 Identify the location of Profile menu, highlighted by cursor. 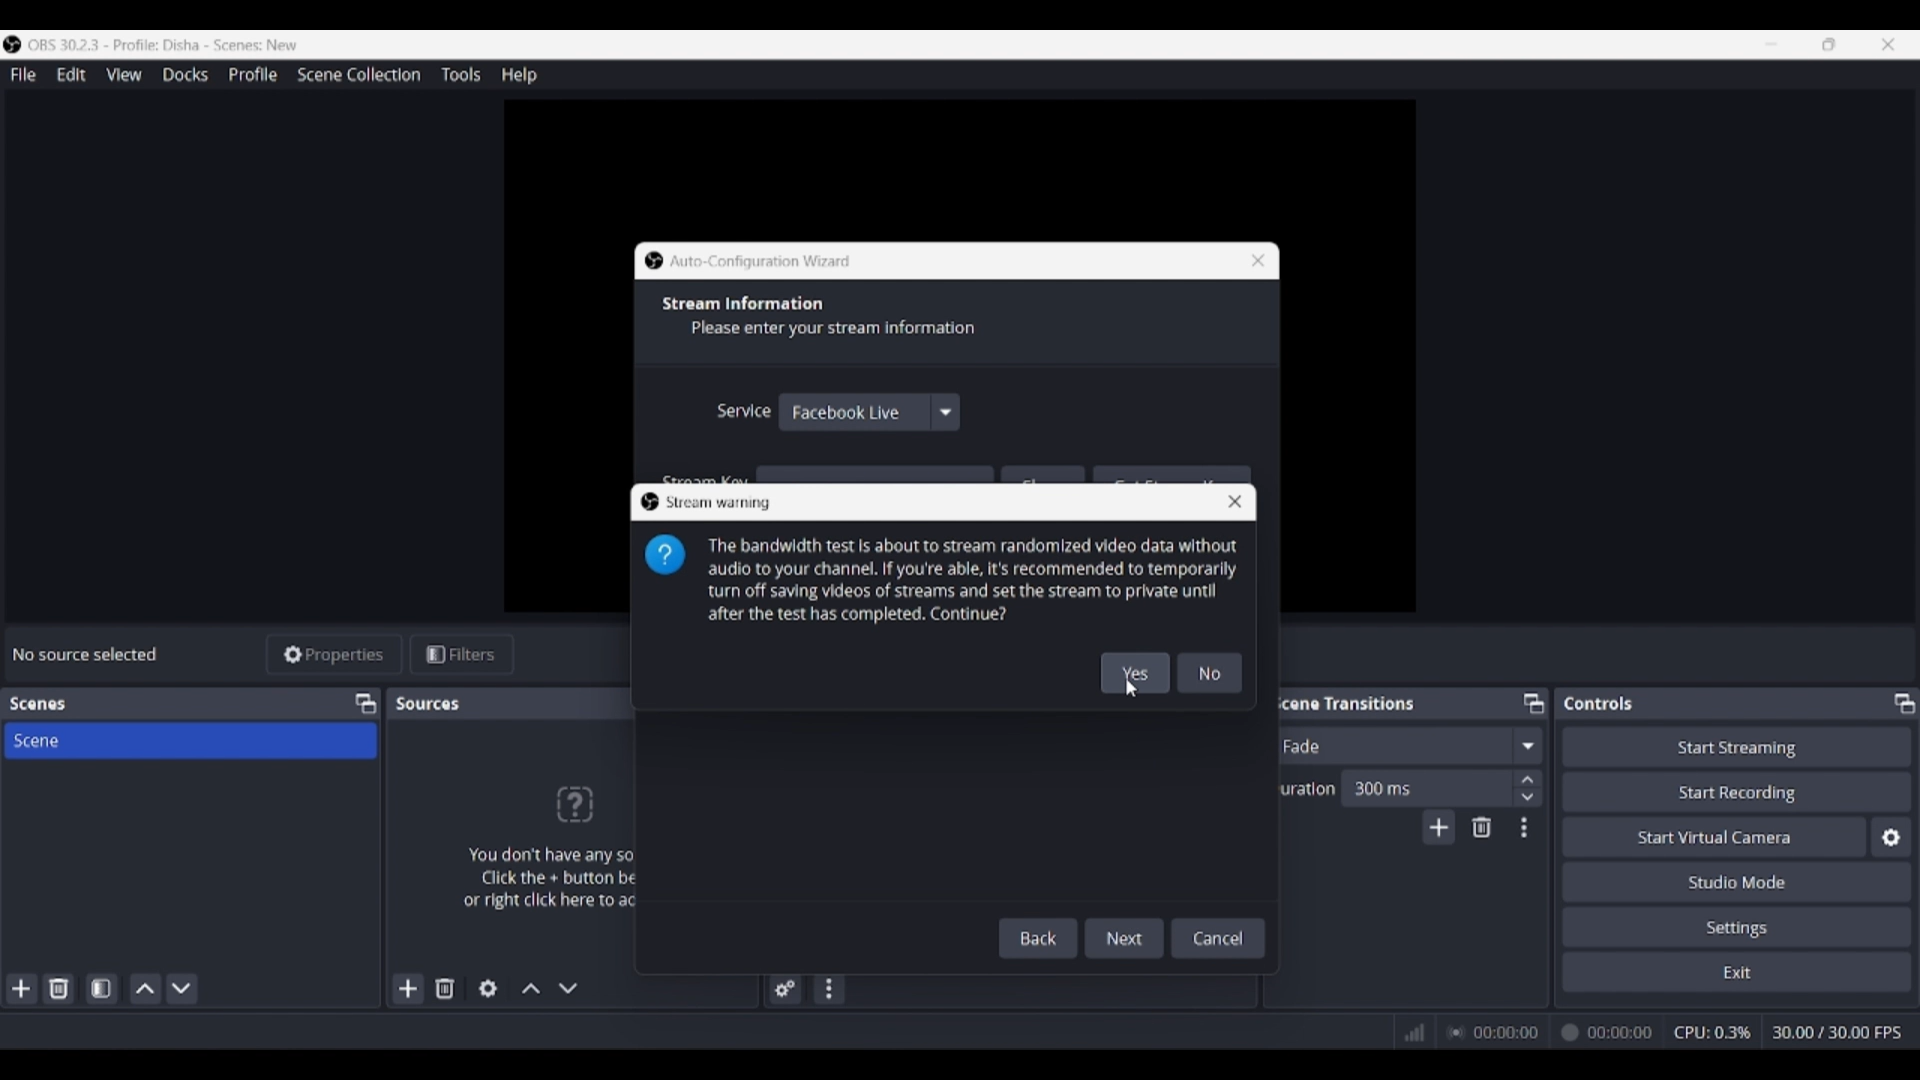
(253, 75).